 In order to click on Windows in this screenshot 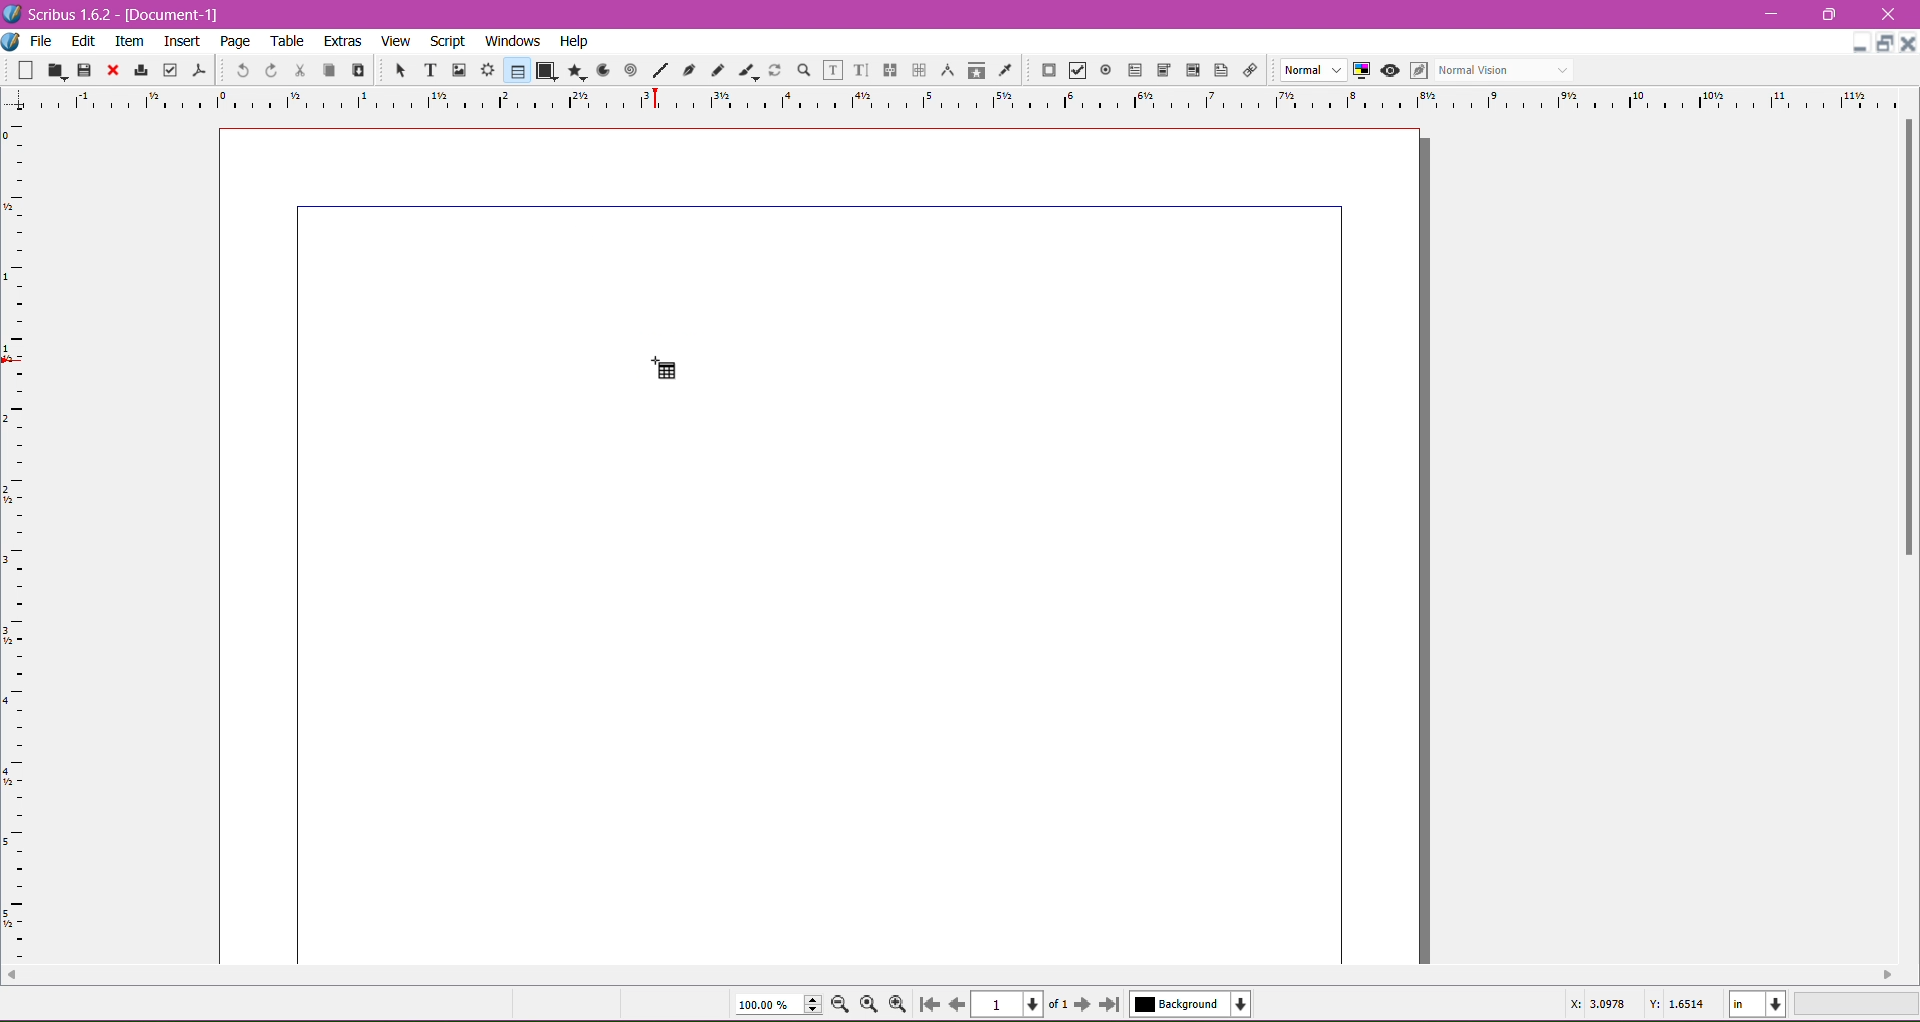, I will do `click(510, 40)`.